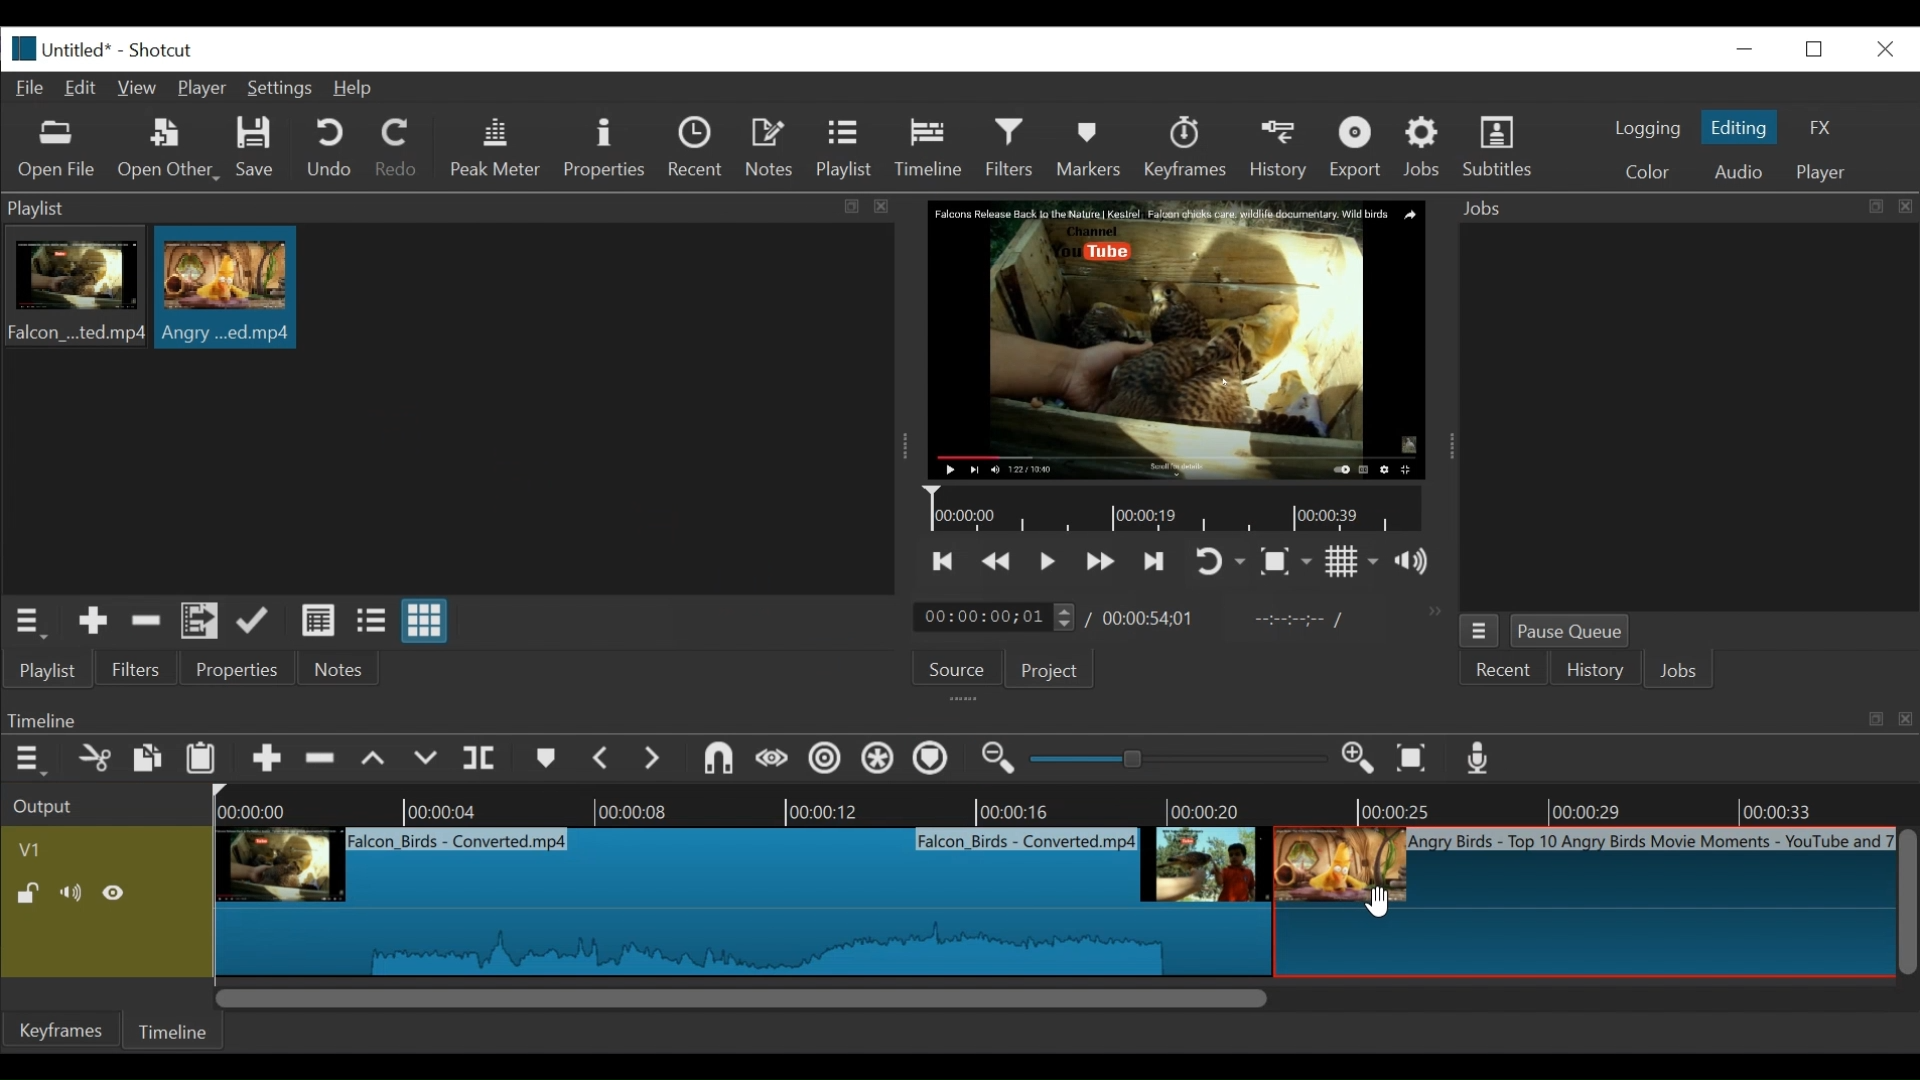  What do you see at coordinates (397, 151) in the screenshot?
I see `Redo` at bounding box center [397, 151].